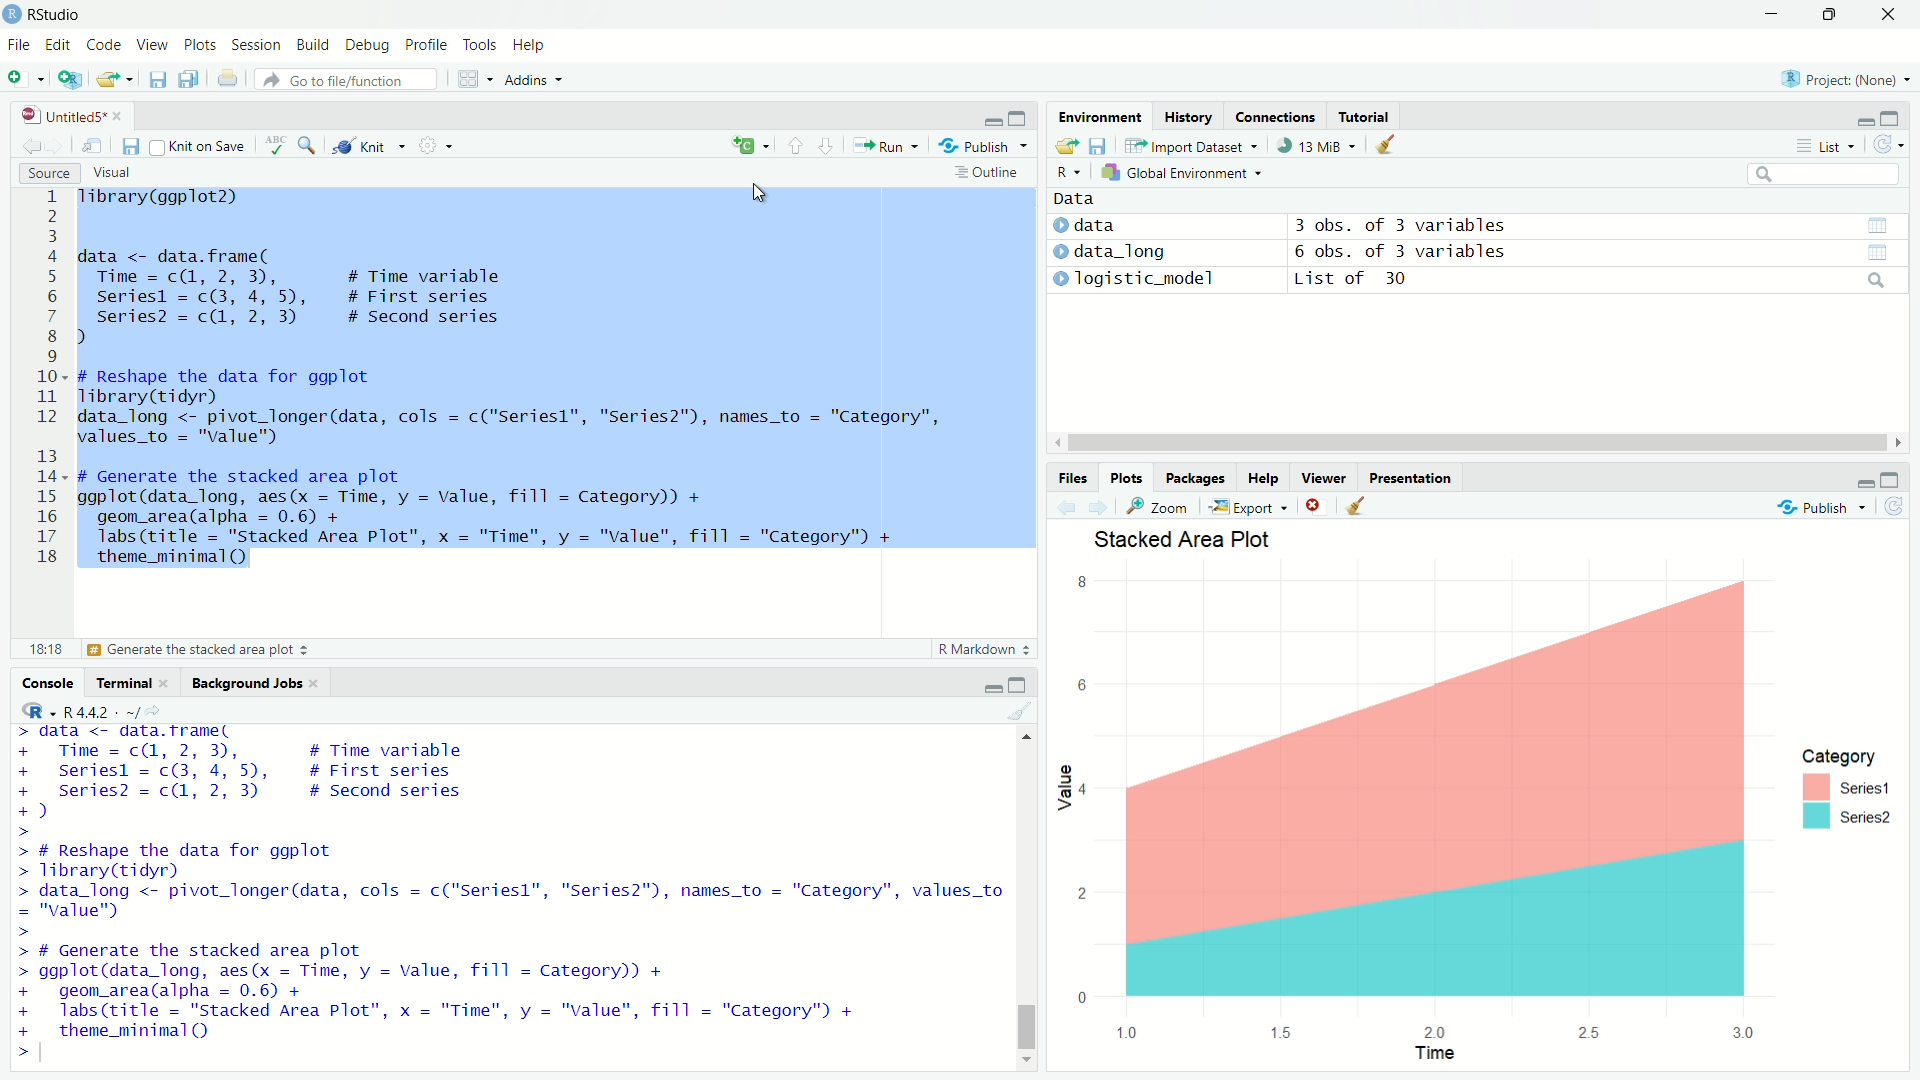 This screenshot has height=1080, width=1920. Describe the element at coordinates (1136, 147) in the screenshot. I see `move` at that location.